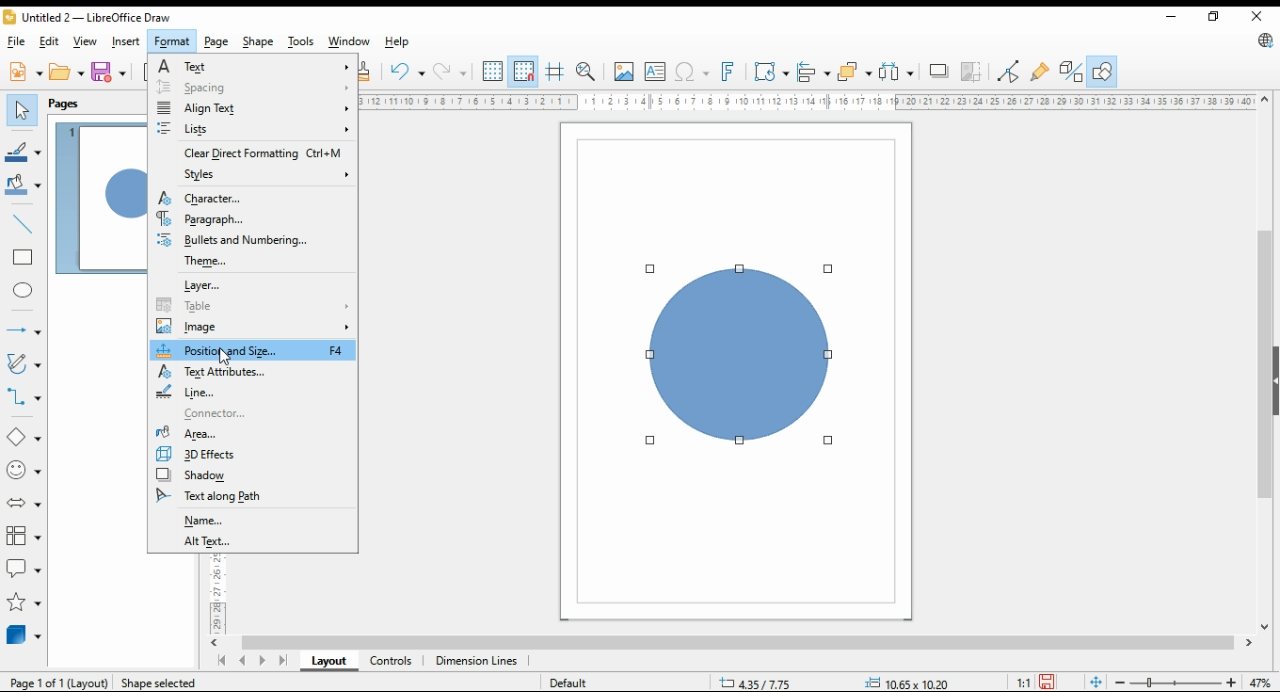 This screenshot has height=692, width=1280. I want to click on area, so click(202, 432).